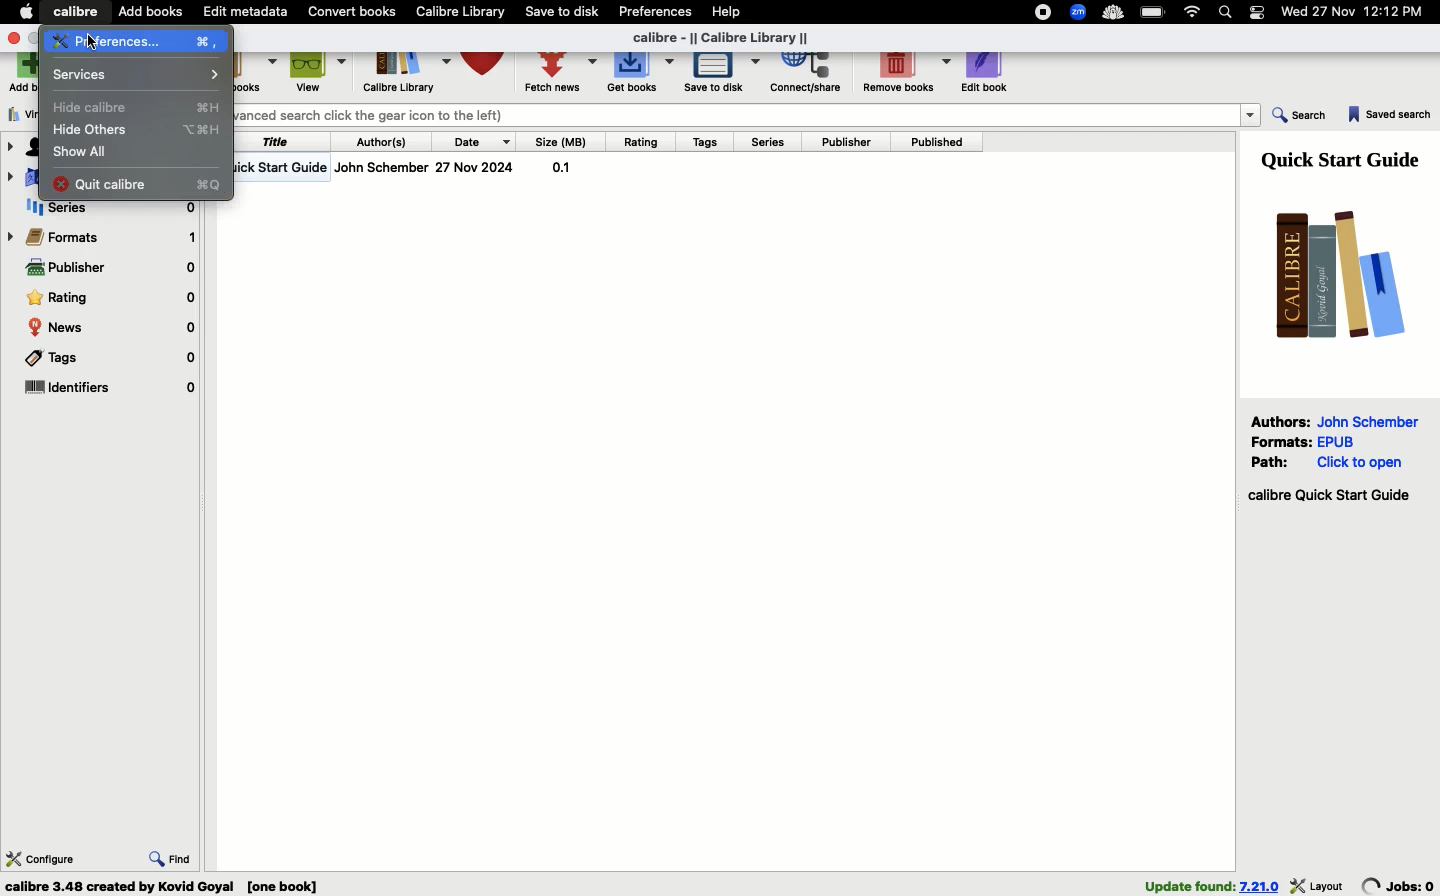  I want to click on Charge, so click(1154, 13).